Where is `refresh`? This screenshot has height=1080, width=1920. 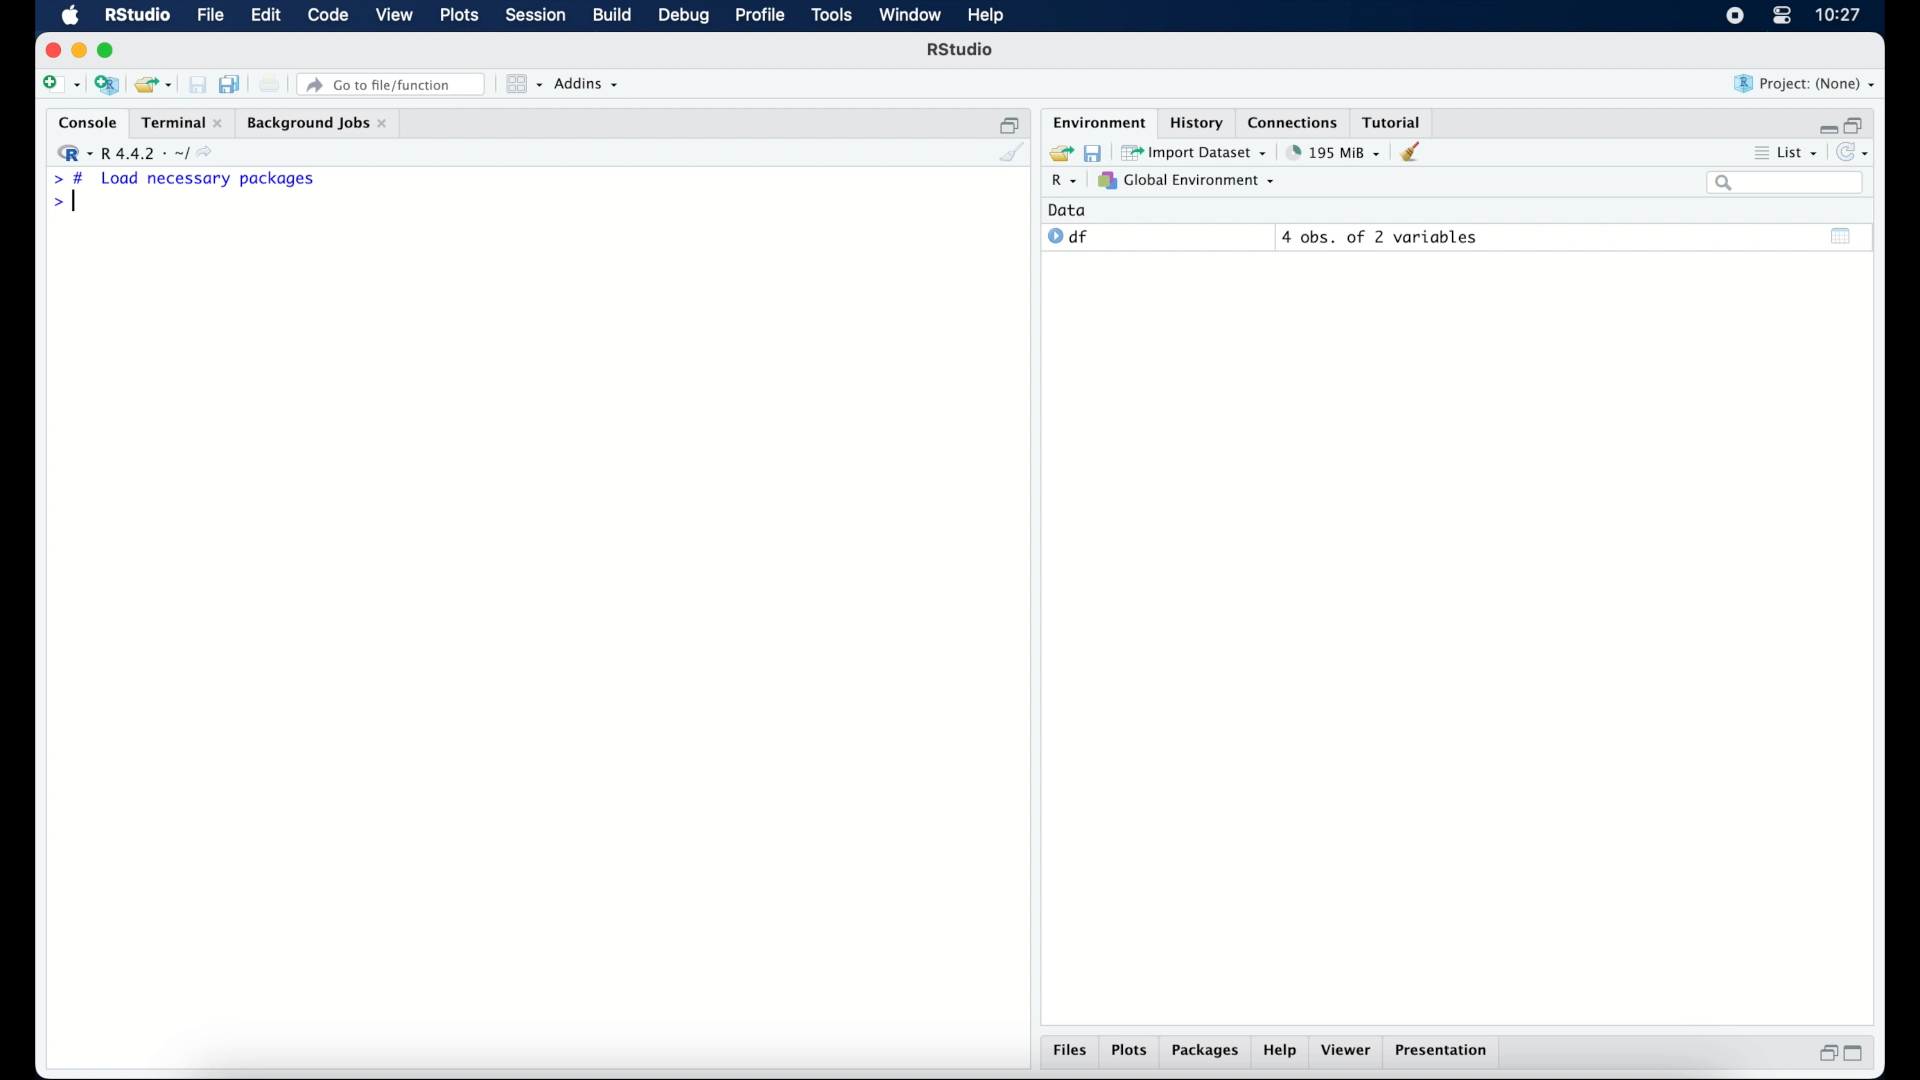
refresh is located at coordinates (1856, 154).